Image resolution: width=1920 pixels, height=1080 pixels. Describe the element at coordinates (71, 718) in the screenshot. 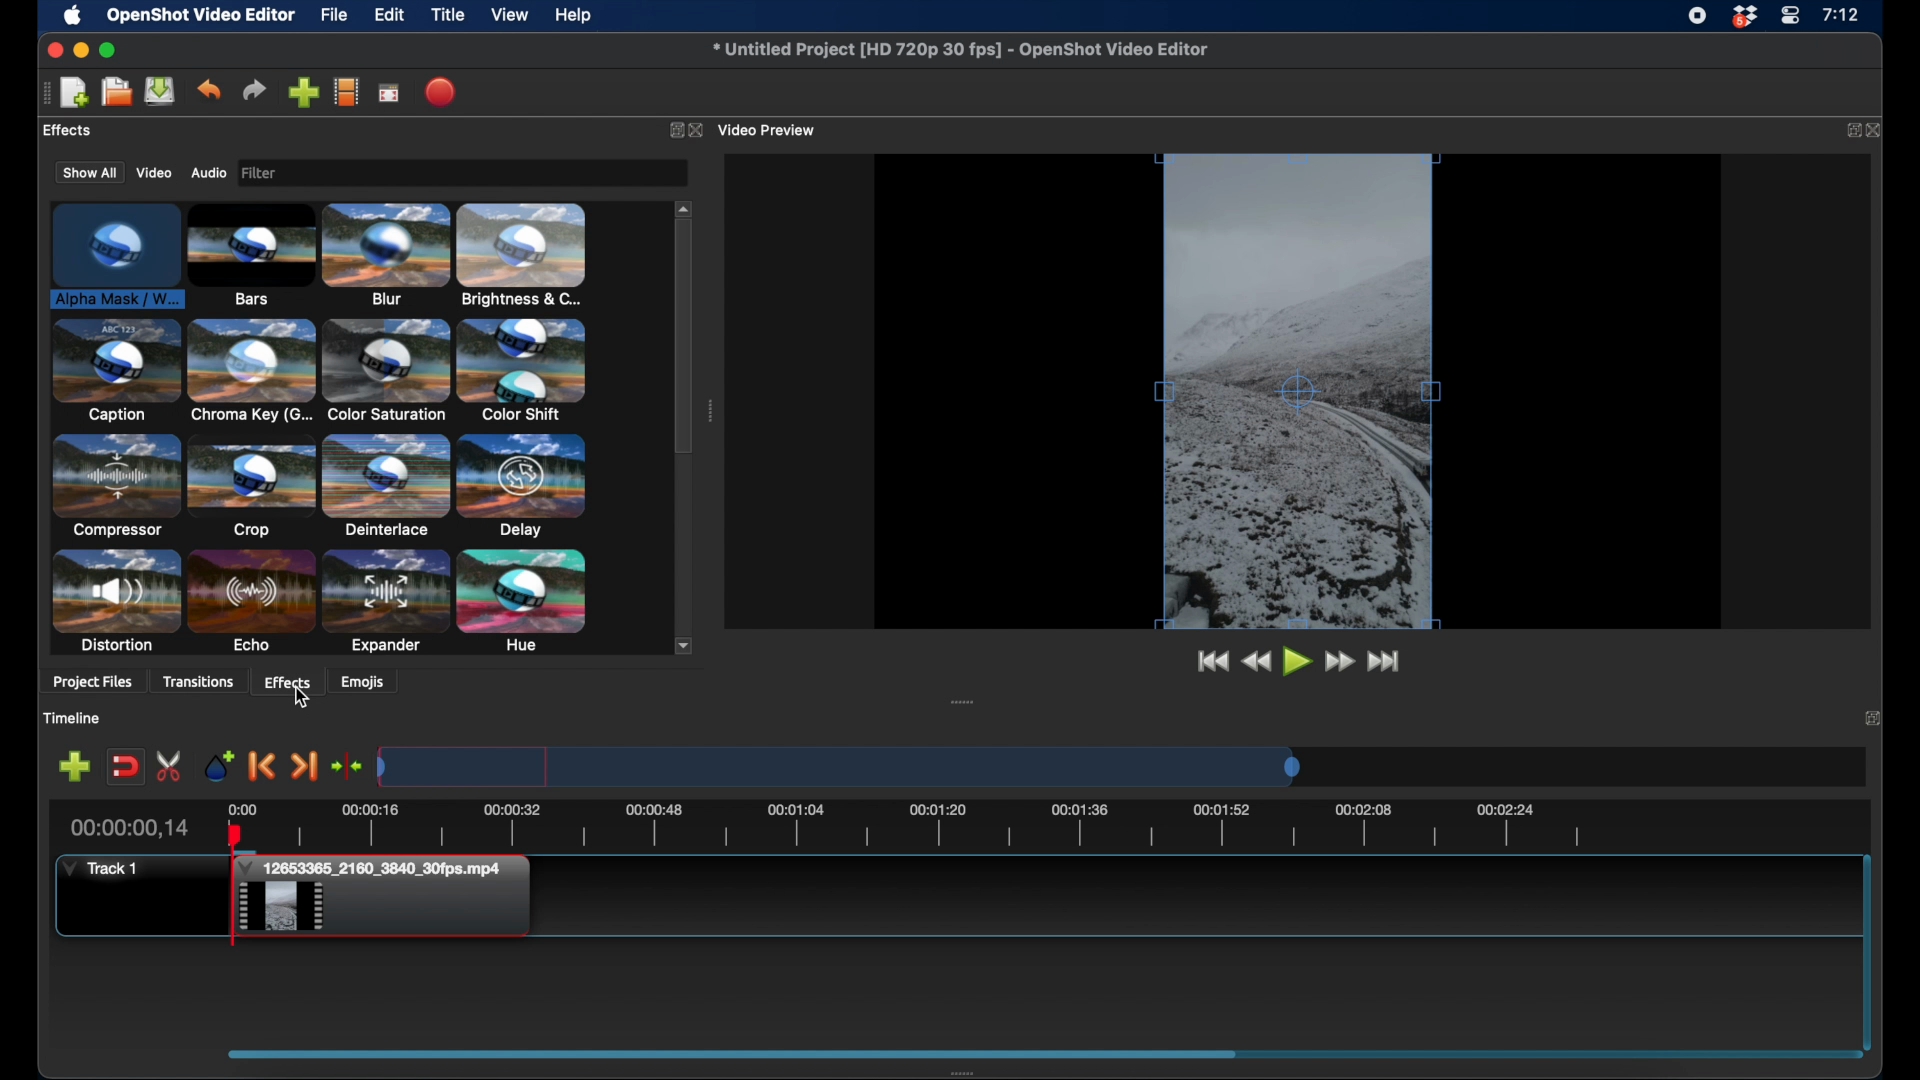

I see `timeline` at that location.